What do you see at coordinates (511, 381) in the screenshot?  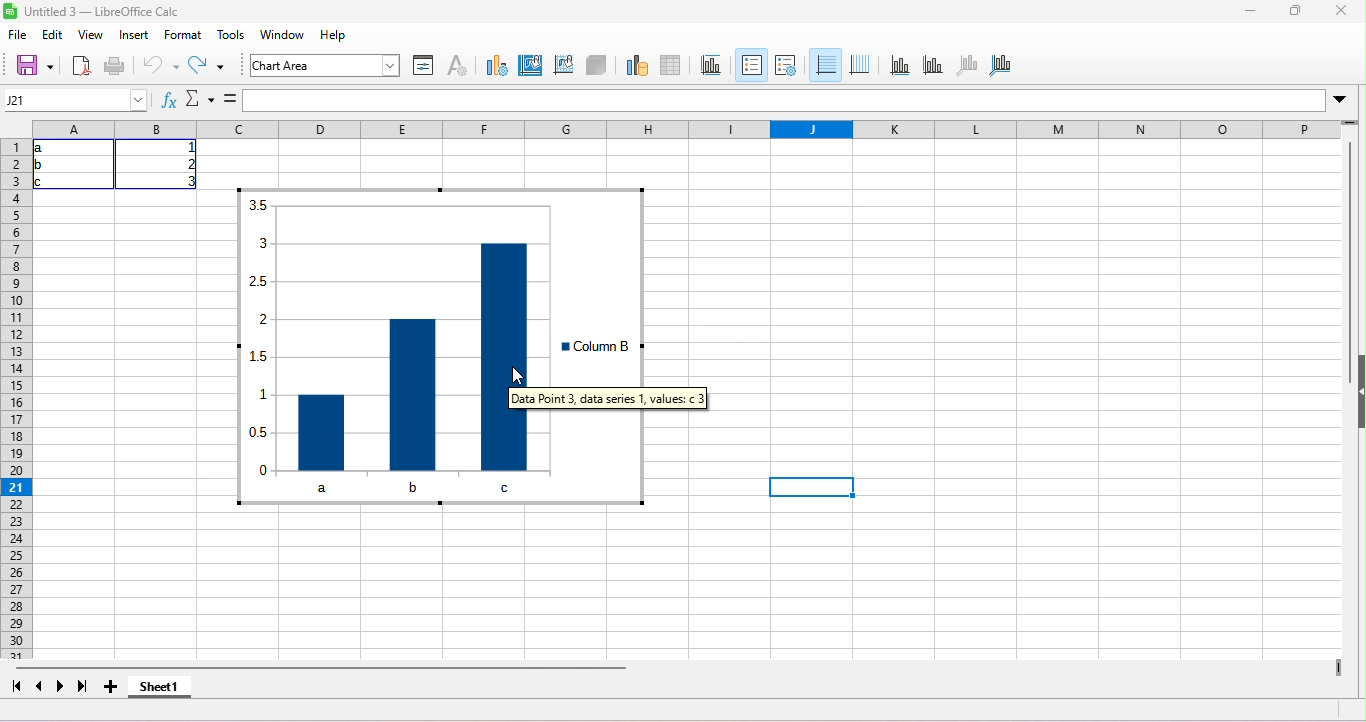 I see `cursor movement` at bounding box center [511, 381].